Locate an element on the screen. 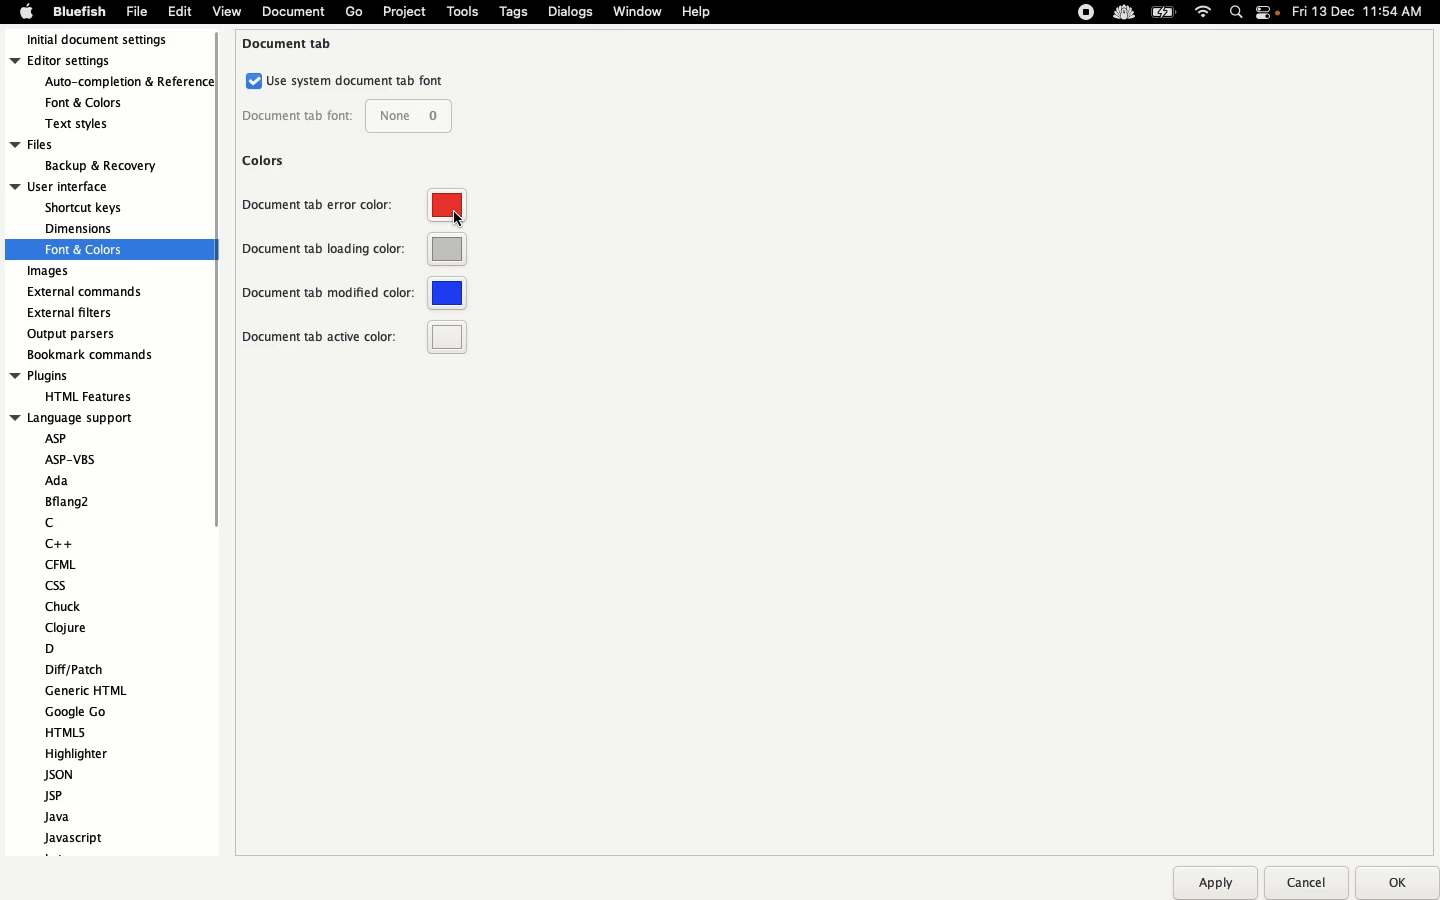 The image size is (1440, 900). Language support is located at coordinates (97, 638).